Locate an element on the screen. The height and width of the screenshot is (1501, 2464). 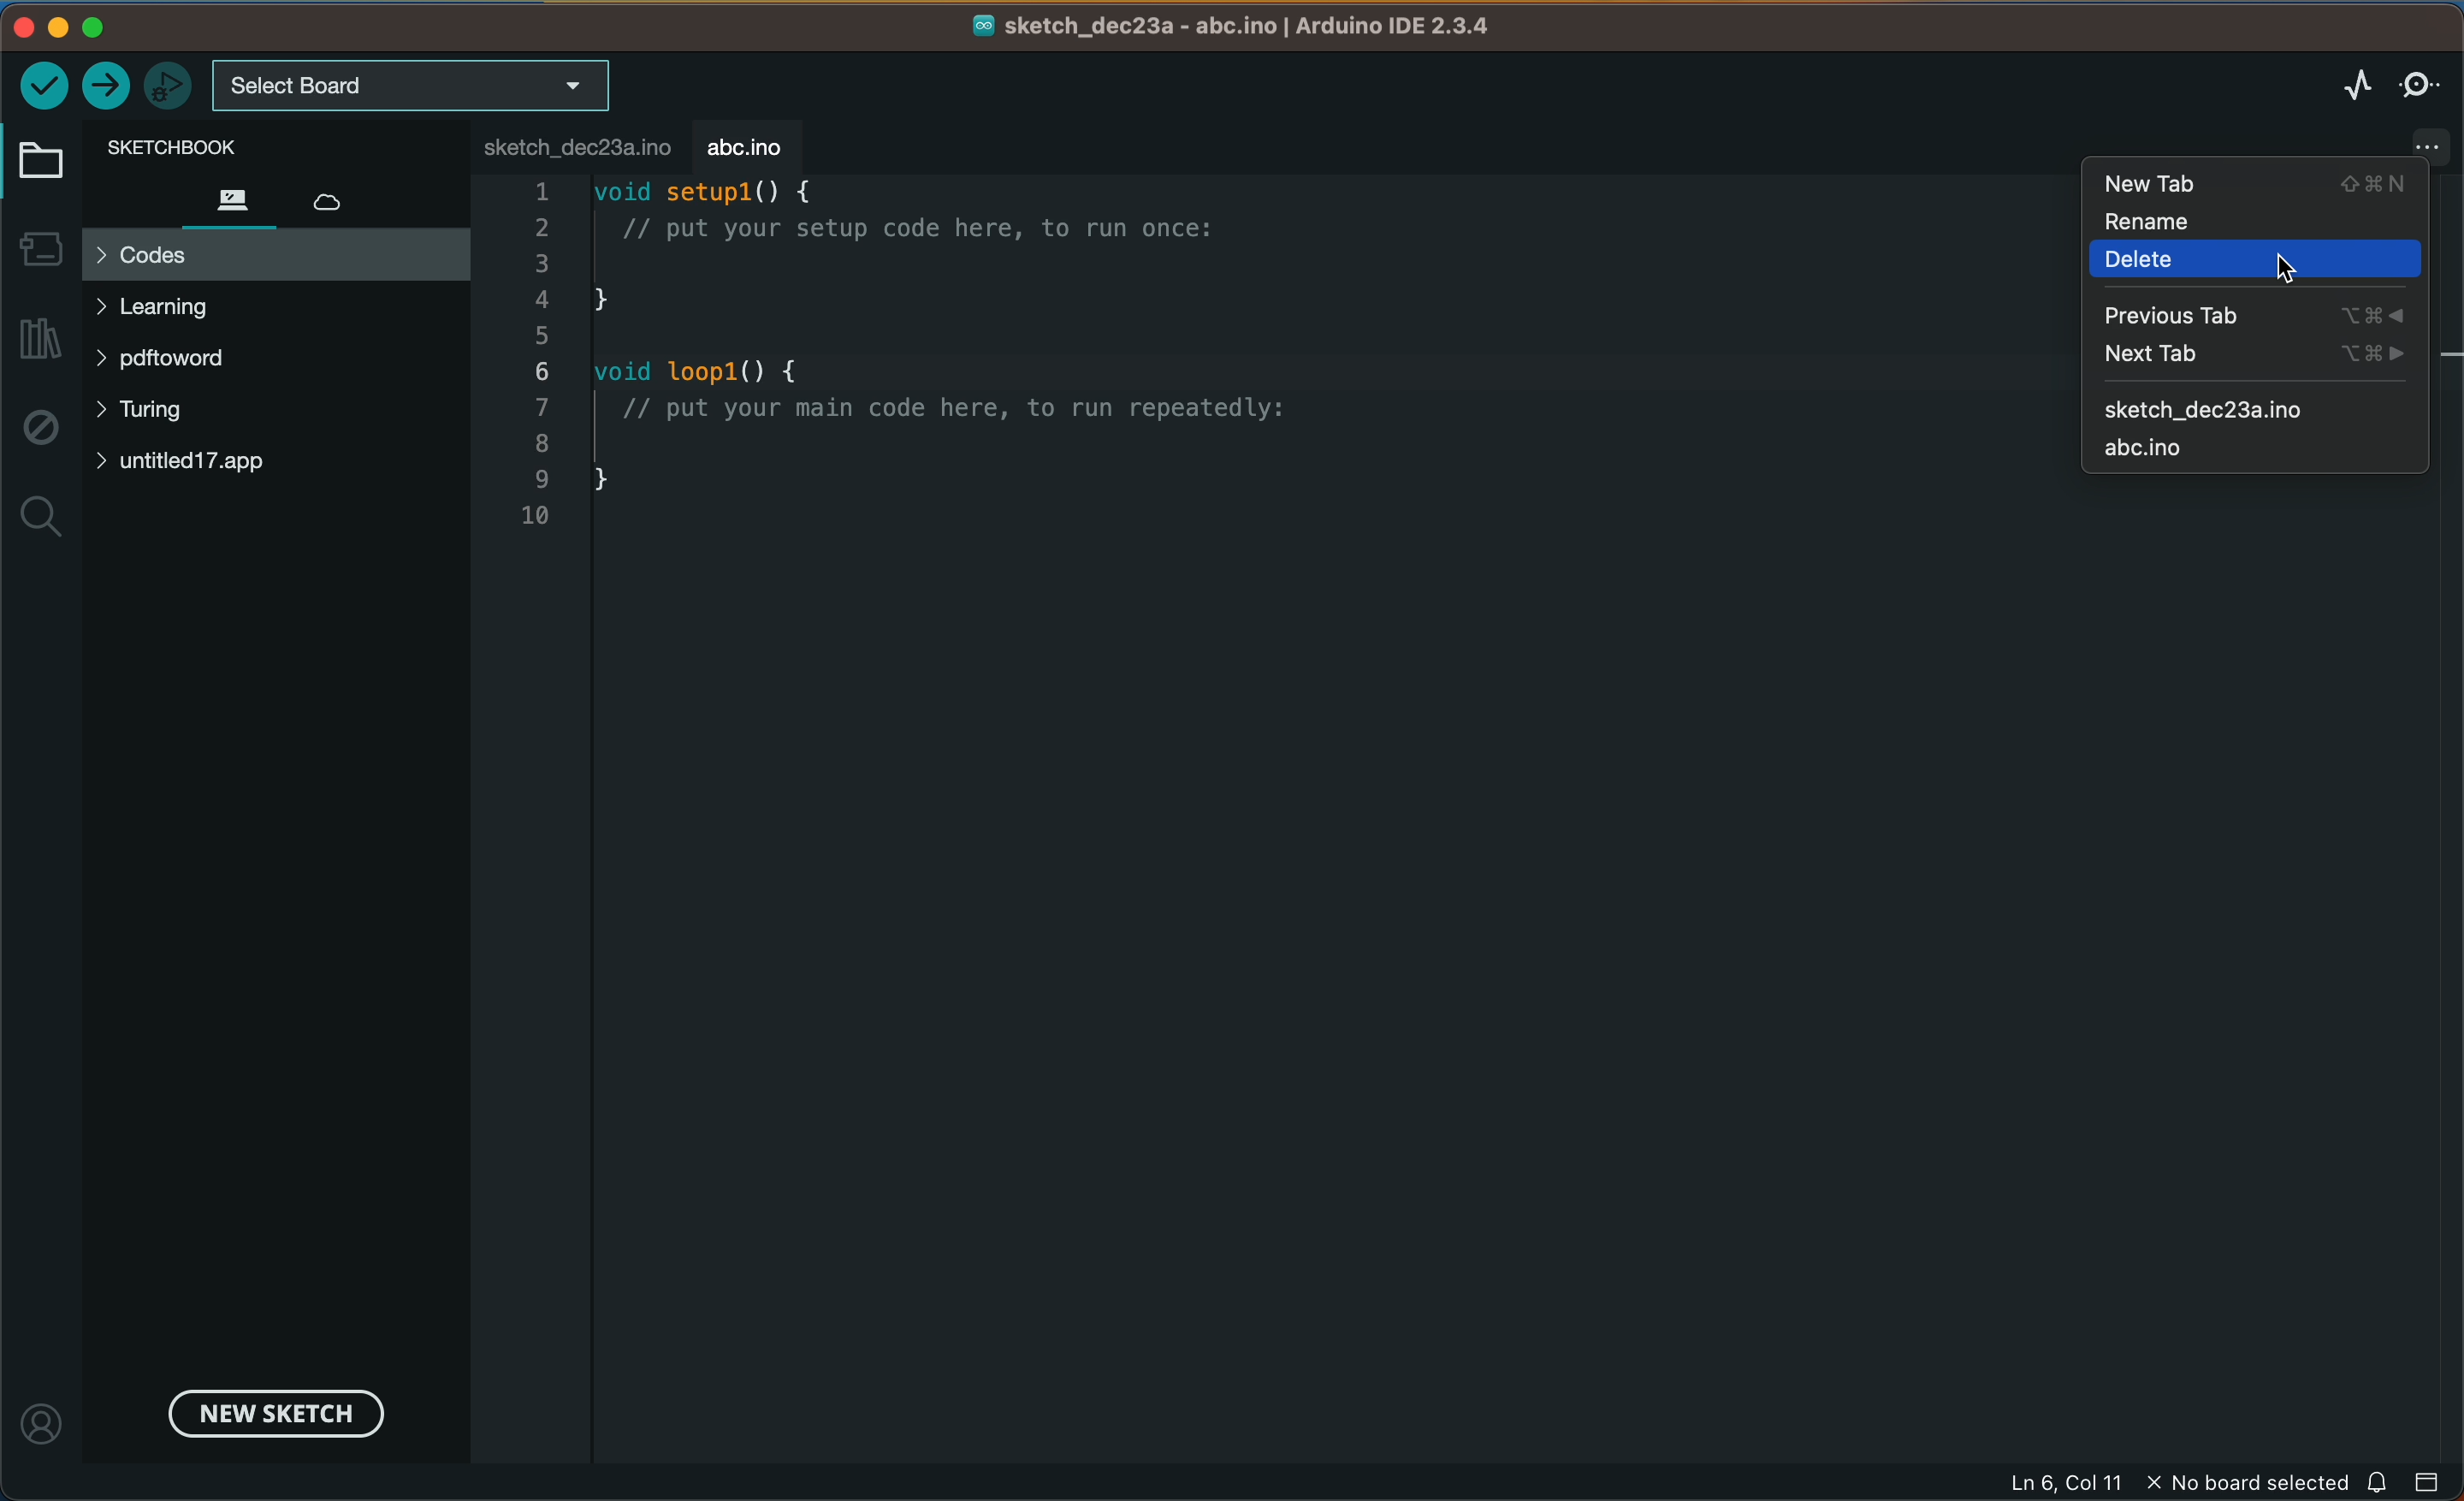
search is located at coordinates (37, 511).